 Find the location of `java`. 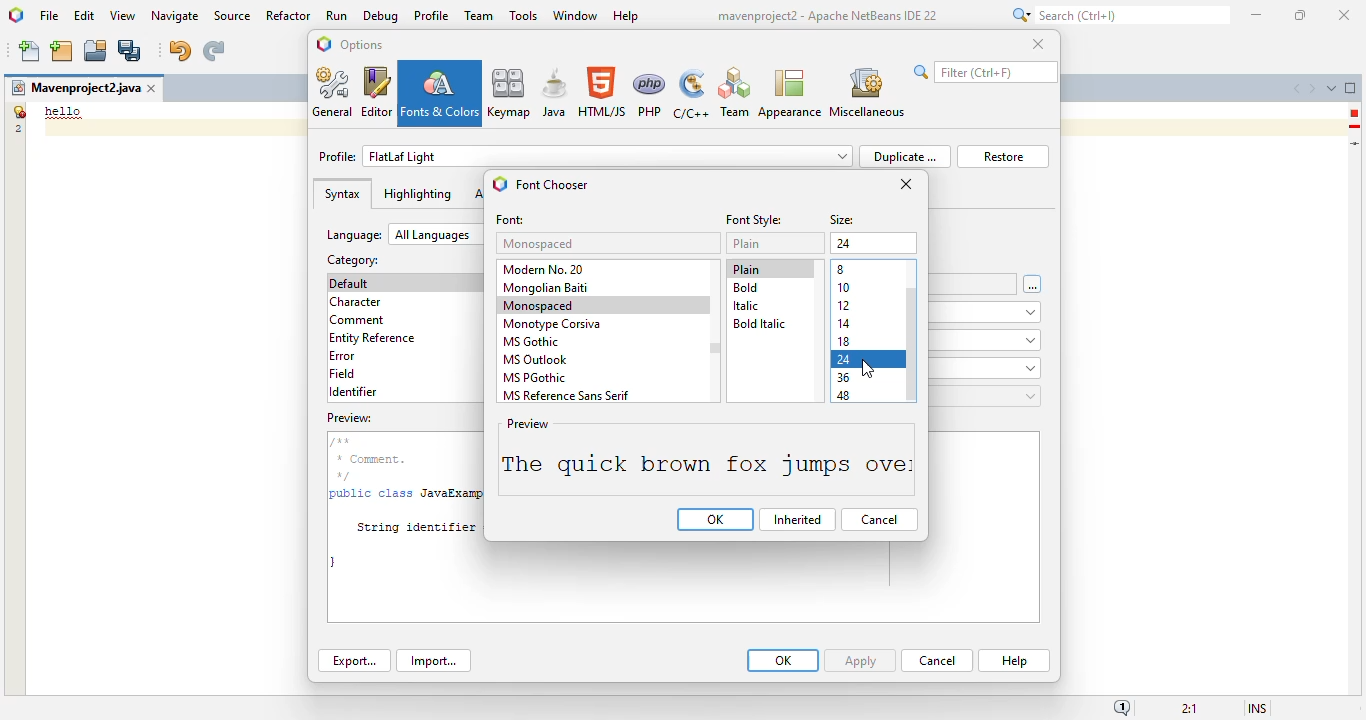

java is located at coordinates (555, 92).